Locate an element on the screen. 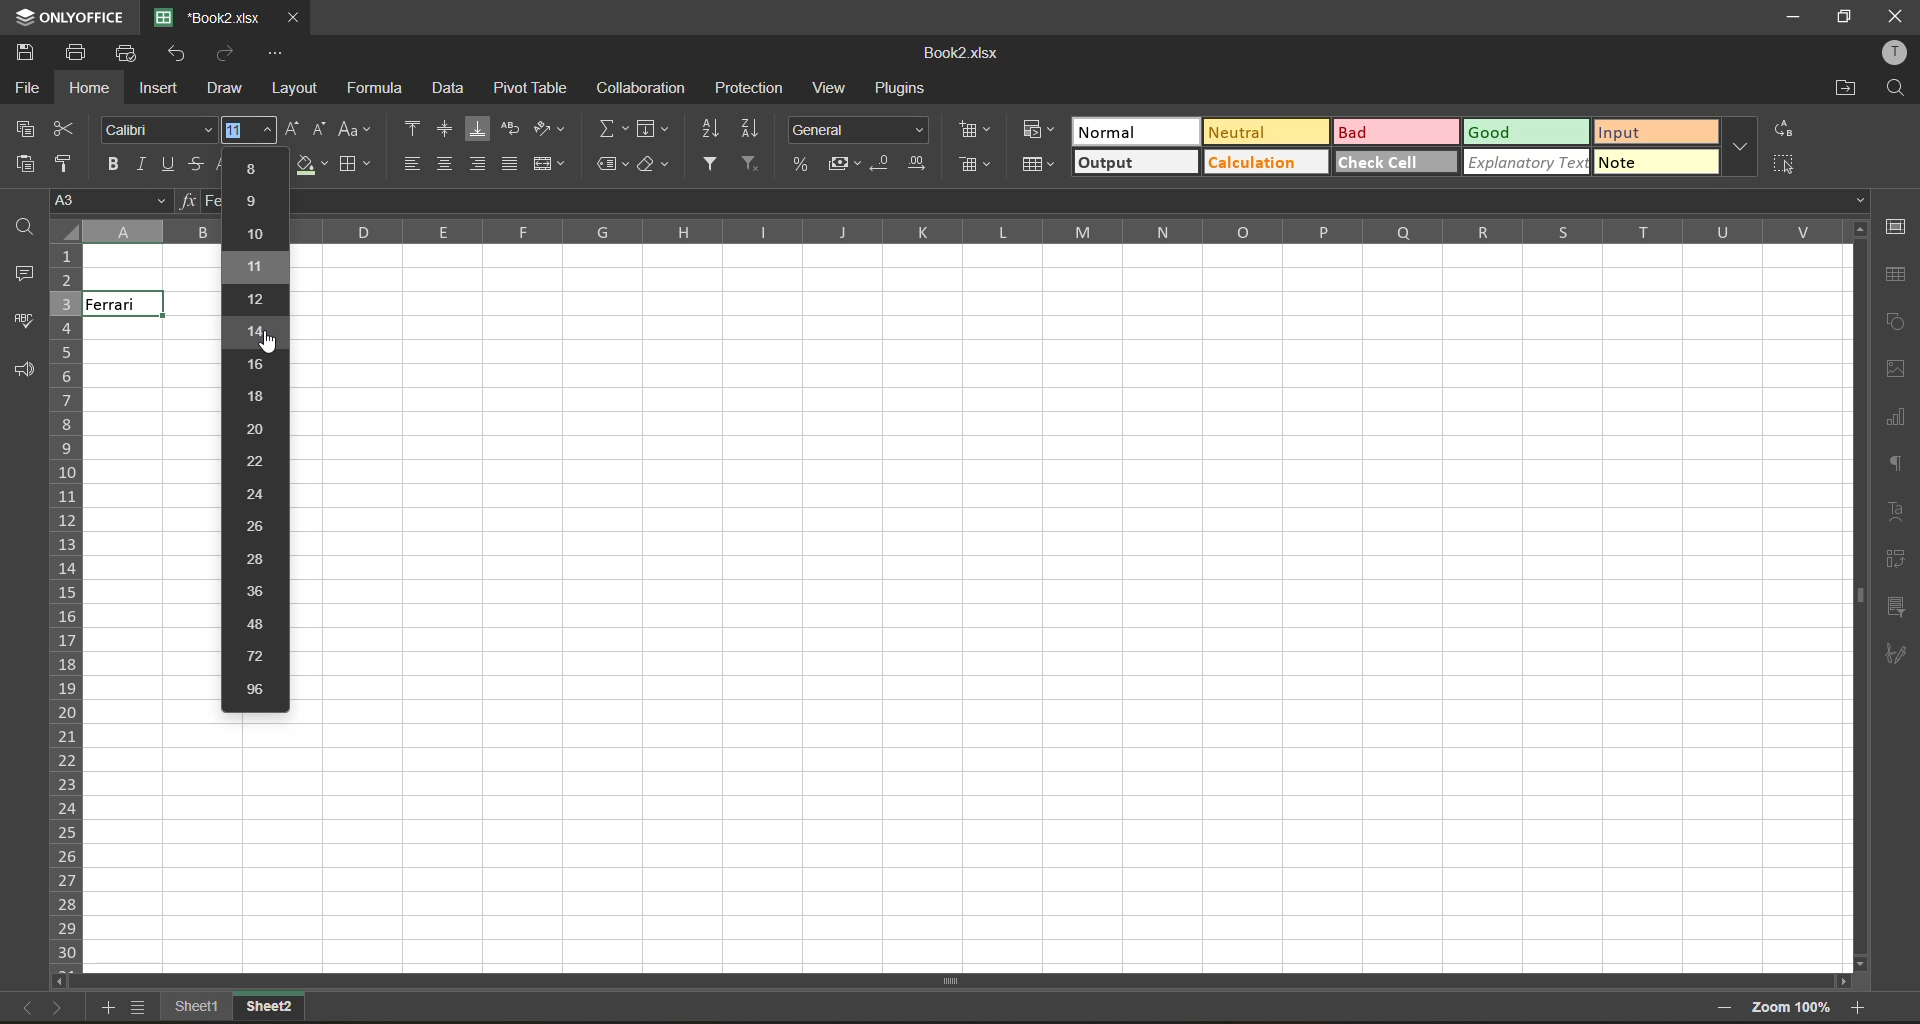  zoom in is located at coordinates (1859, 1006).